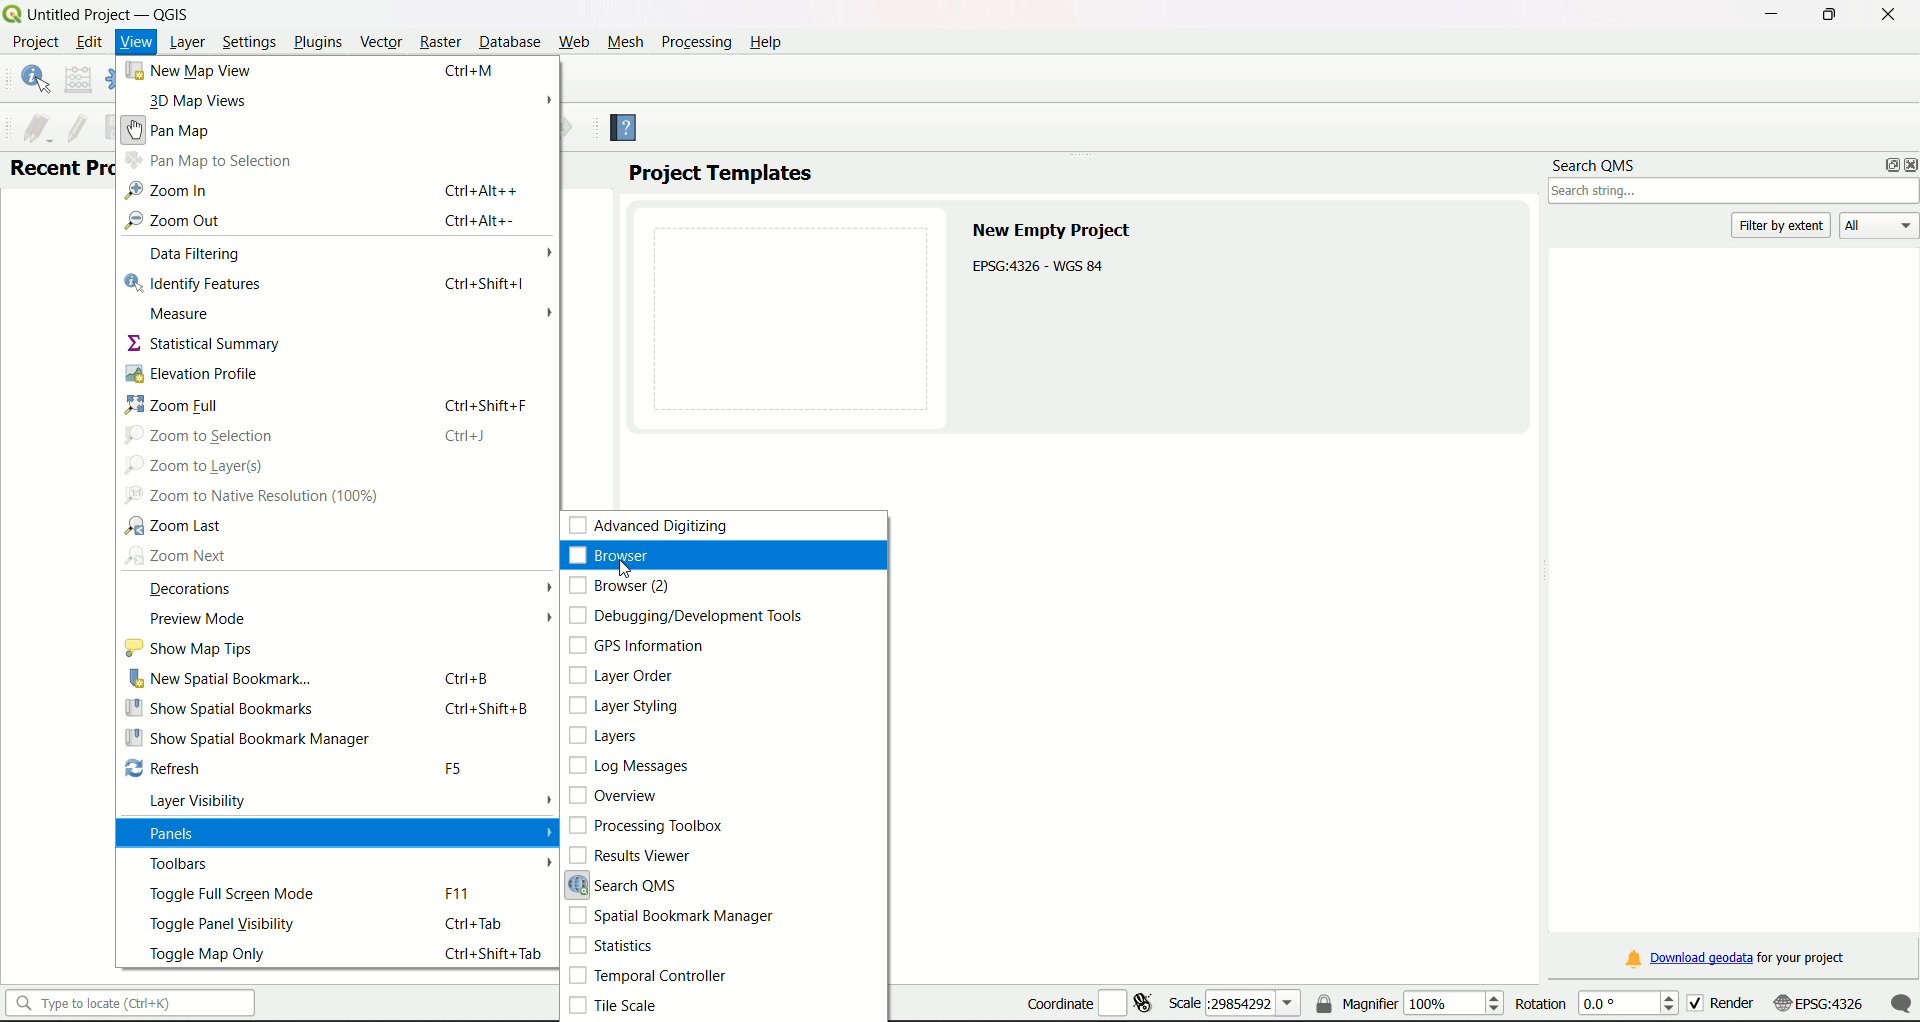 Image resolution: width=1920 pixels, height=1022 pixels. Describe the element at coordinates (248, 496) in the screenshot. I see `zoom to native resolution` at that location.